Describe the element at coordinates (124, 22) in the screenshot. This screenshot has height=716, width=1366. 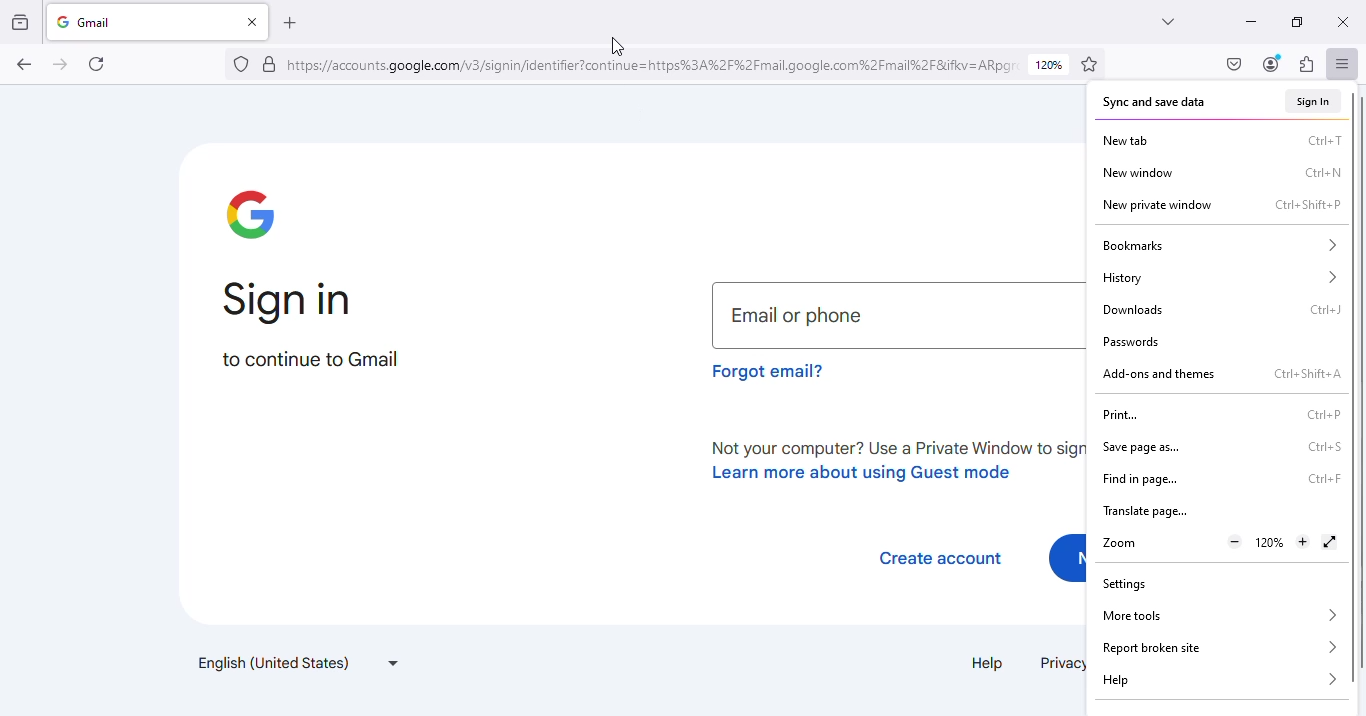
I see `gmail` at that location.